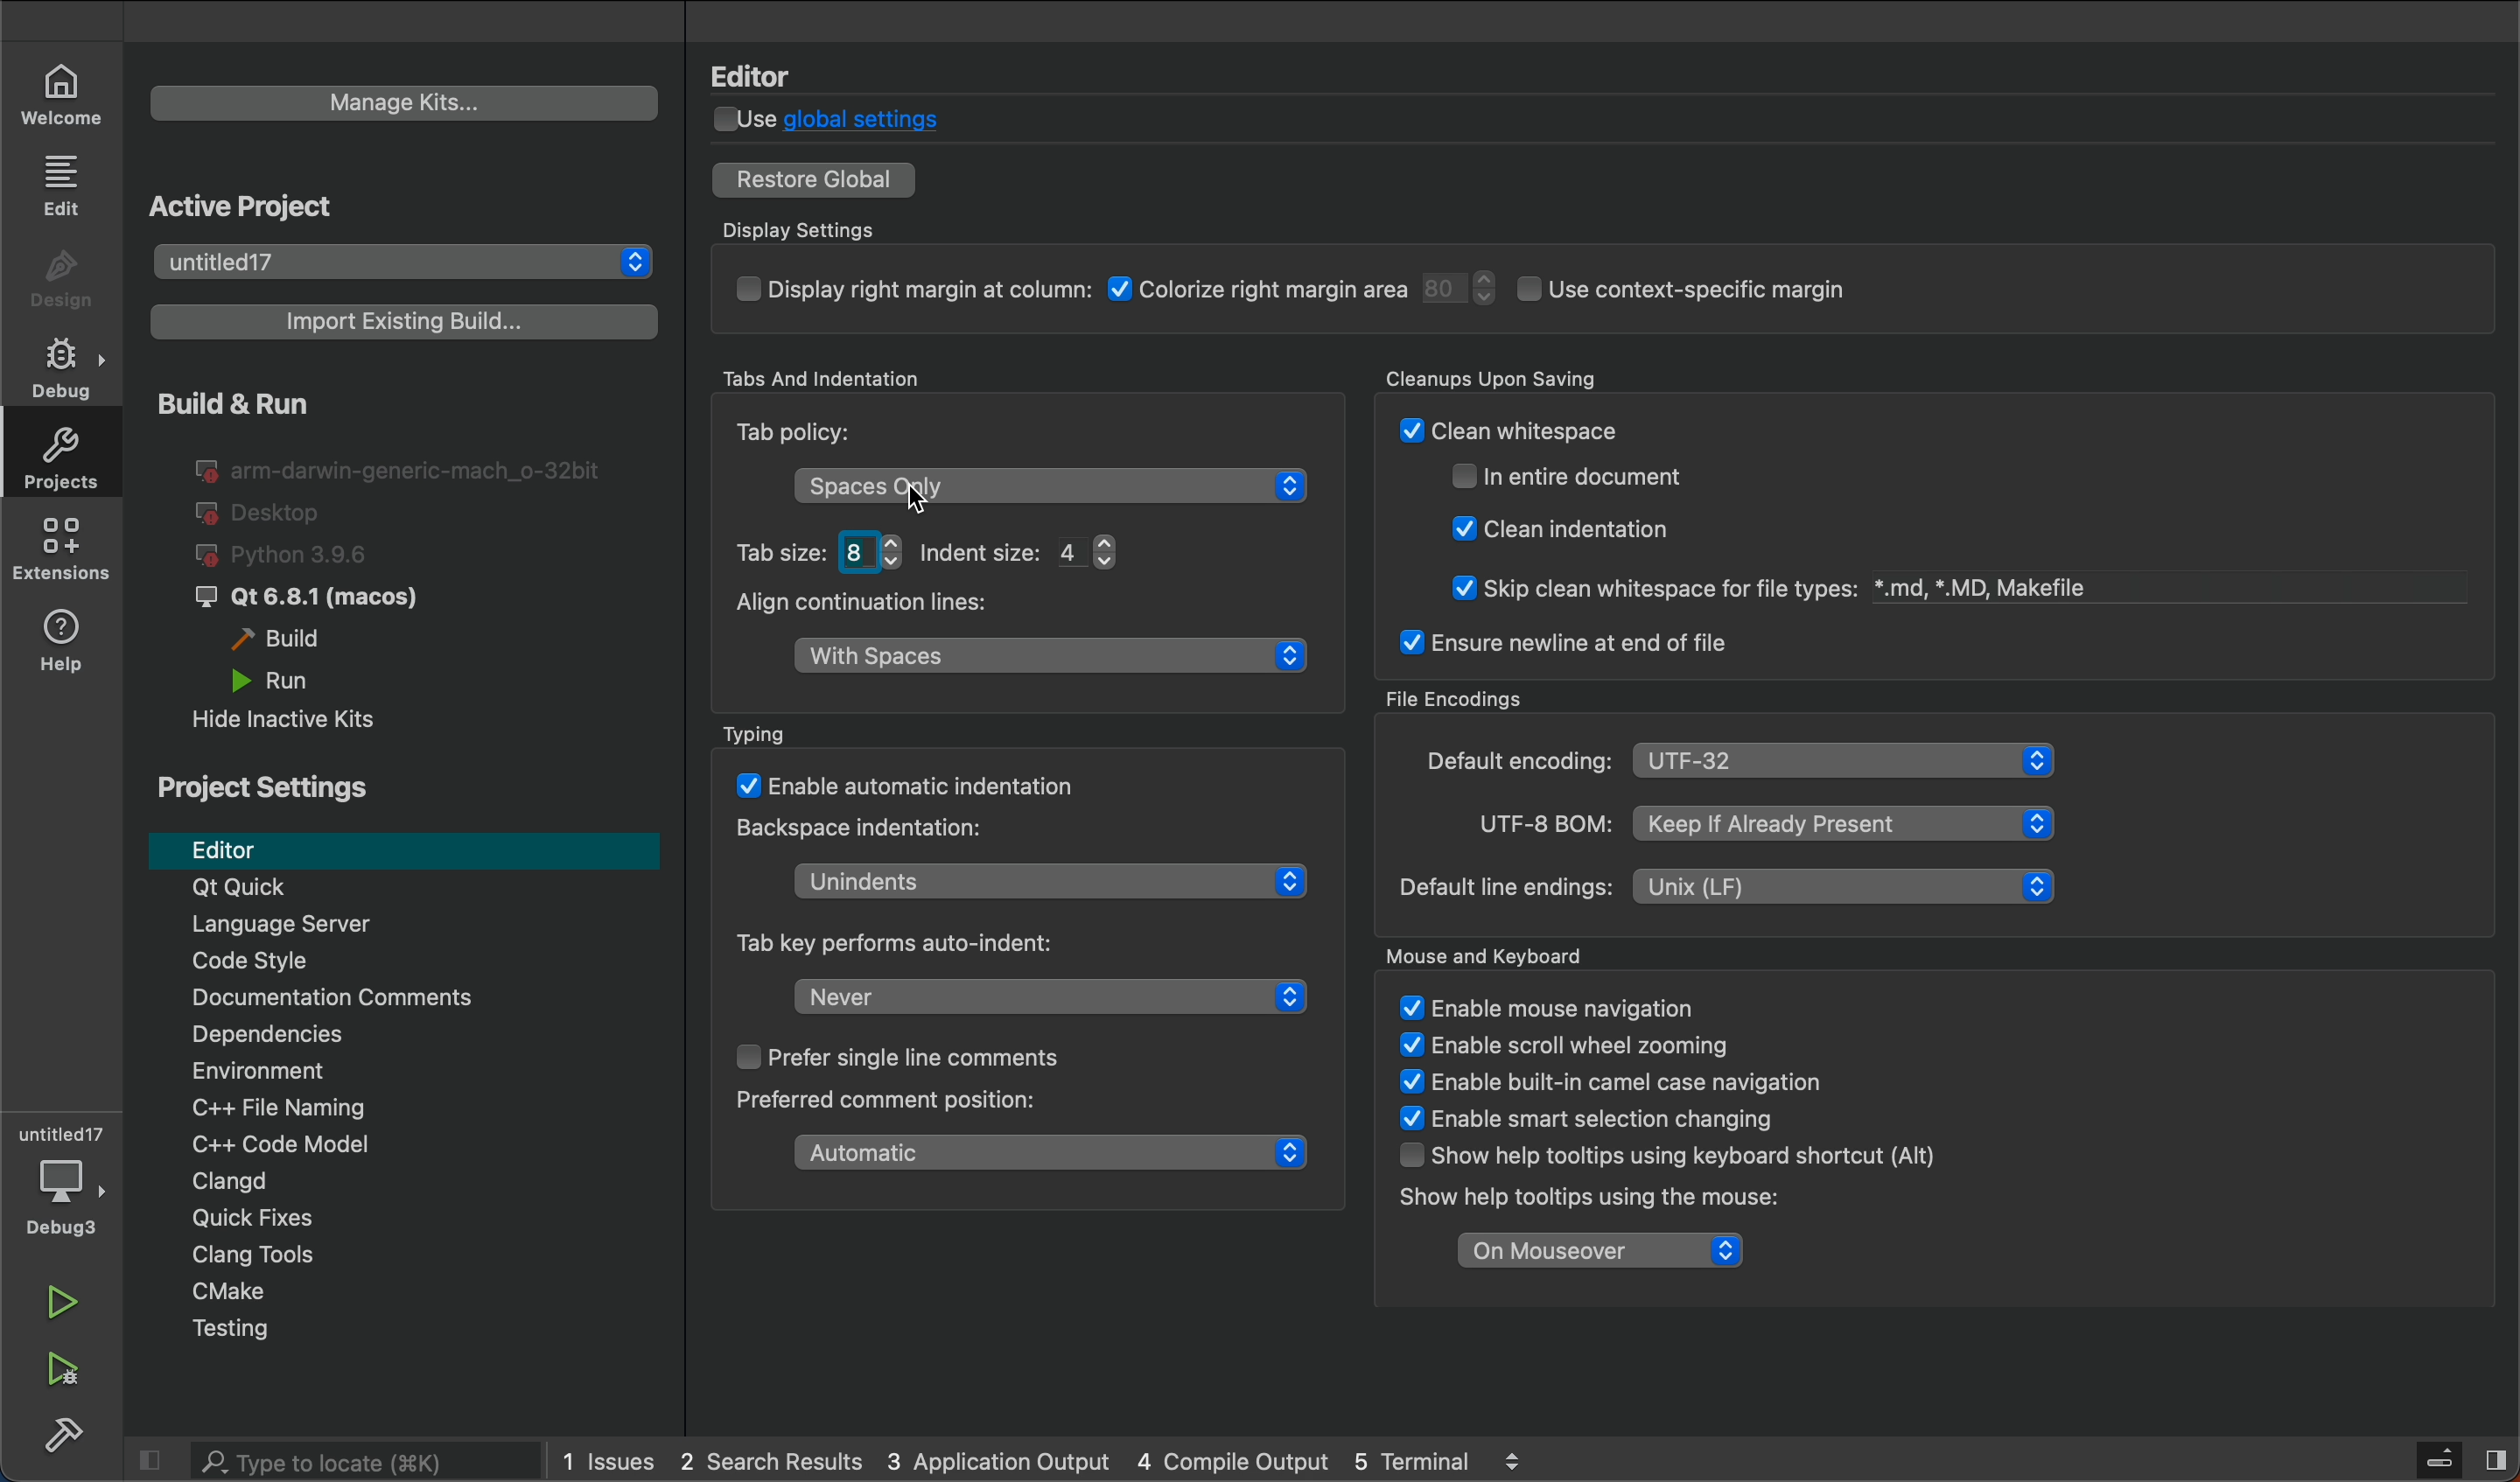 This screenshot has width=2520, height=1482. I want to click on edit, so click(68, 188).